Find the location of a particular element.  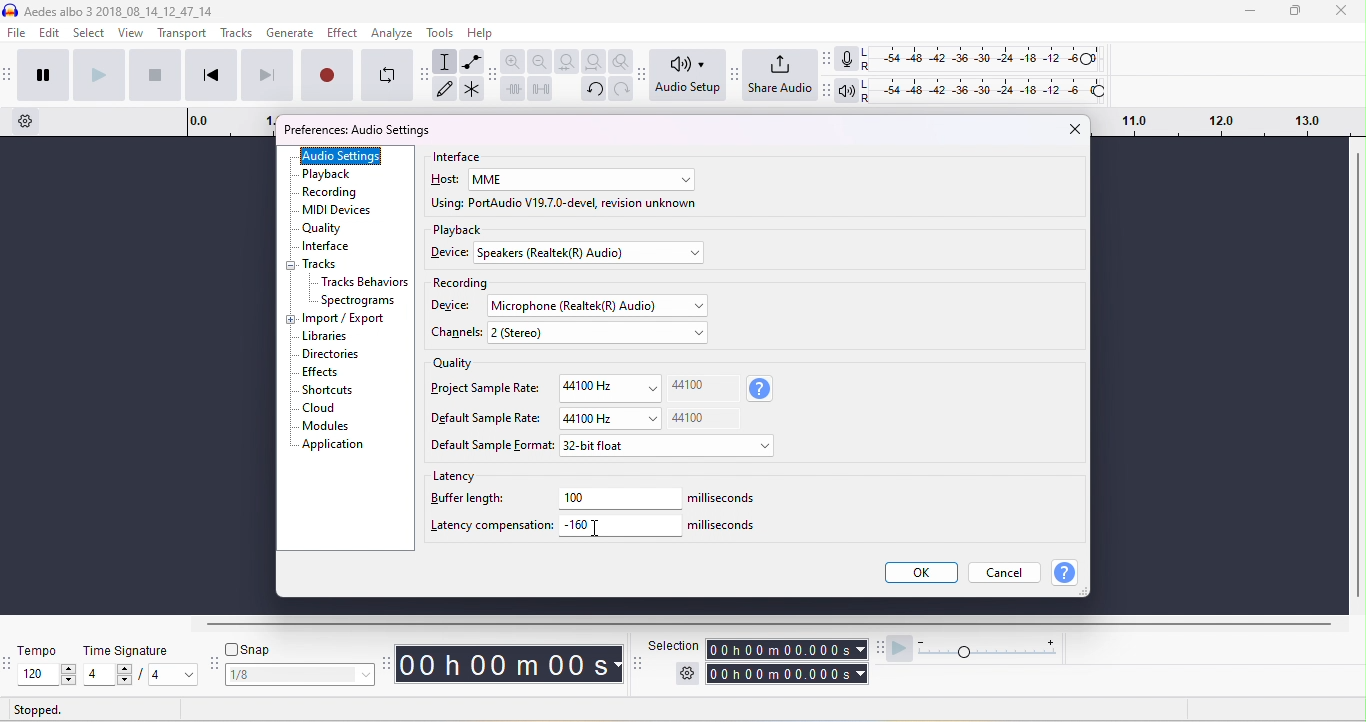

enable looping is located at coordinates (387, 74).